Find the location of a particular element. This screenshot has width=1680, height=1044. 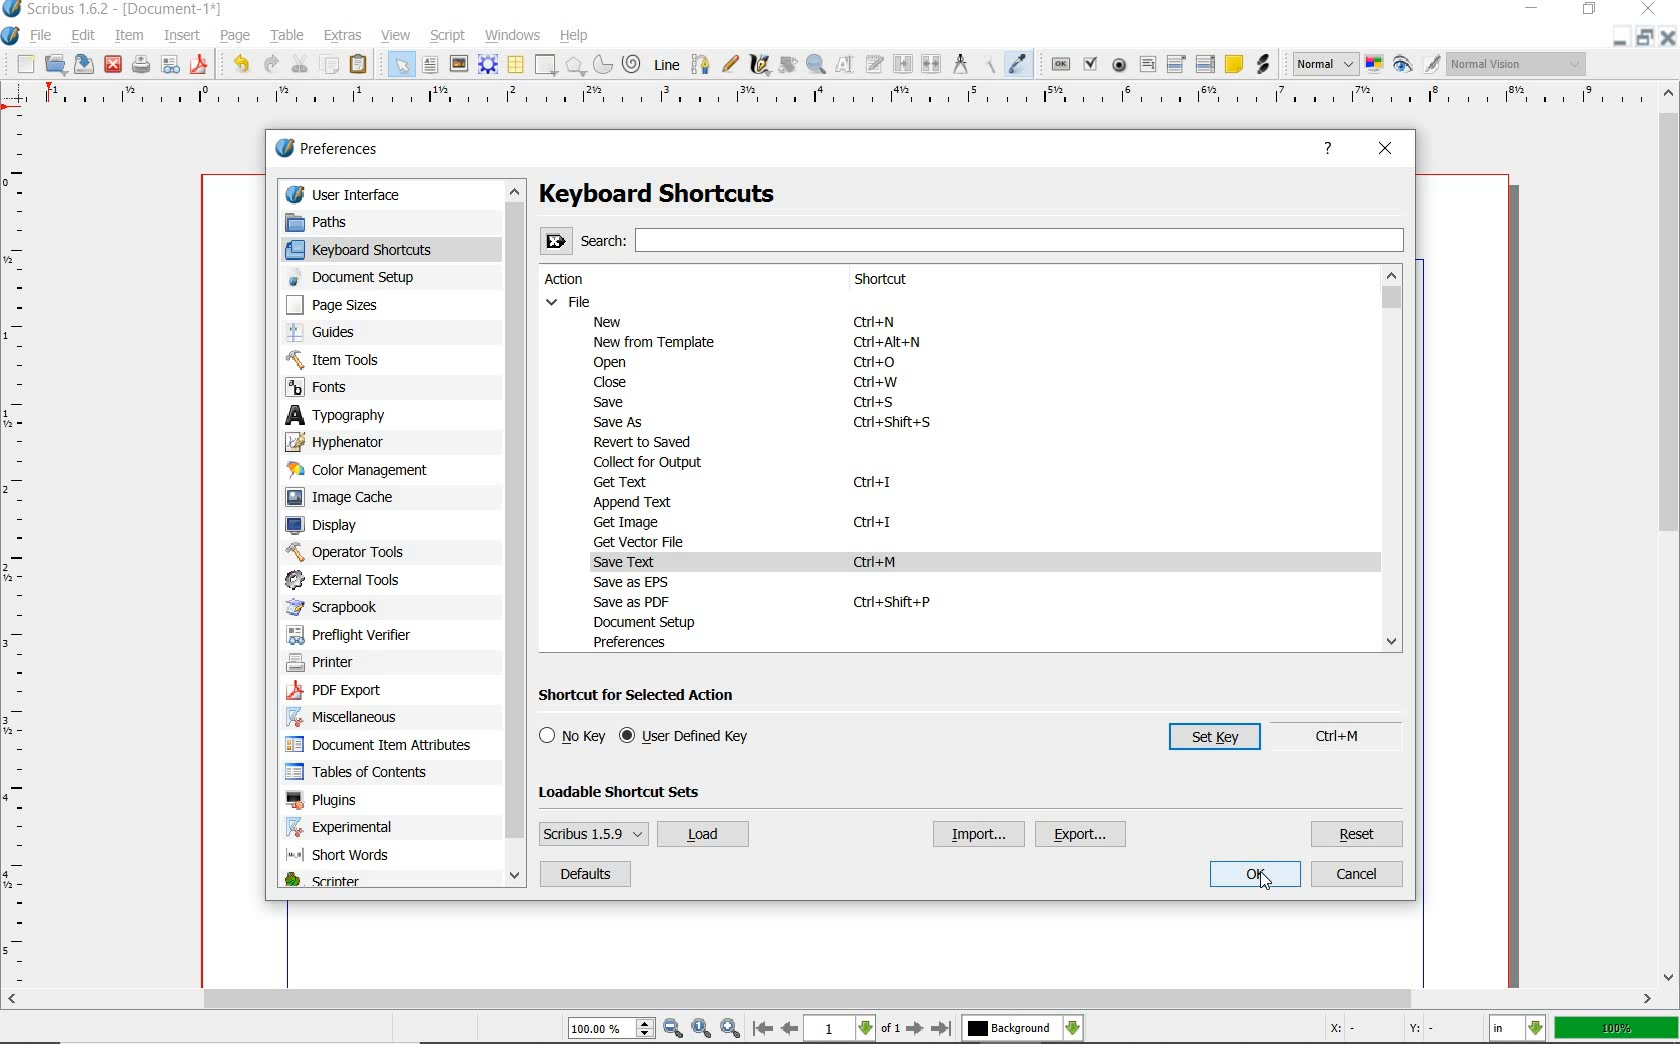

pdf combo box is located at coordinates (1176, 65).